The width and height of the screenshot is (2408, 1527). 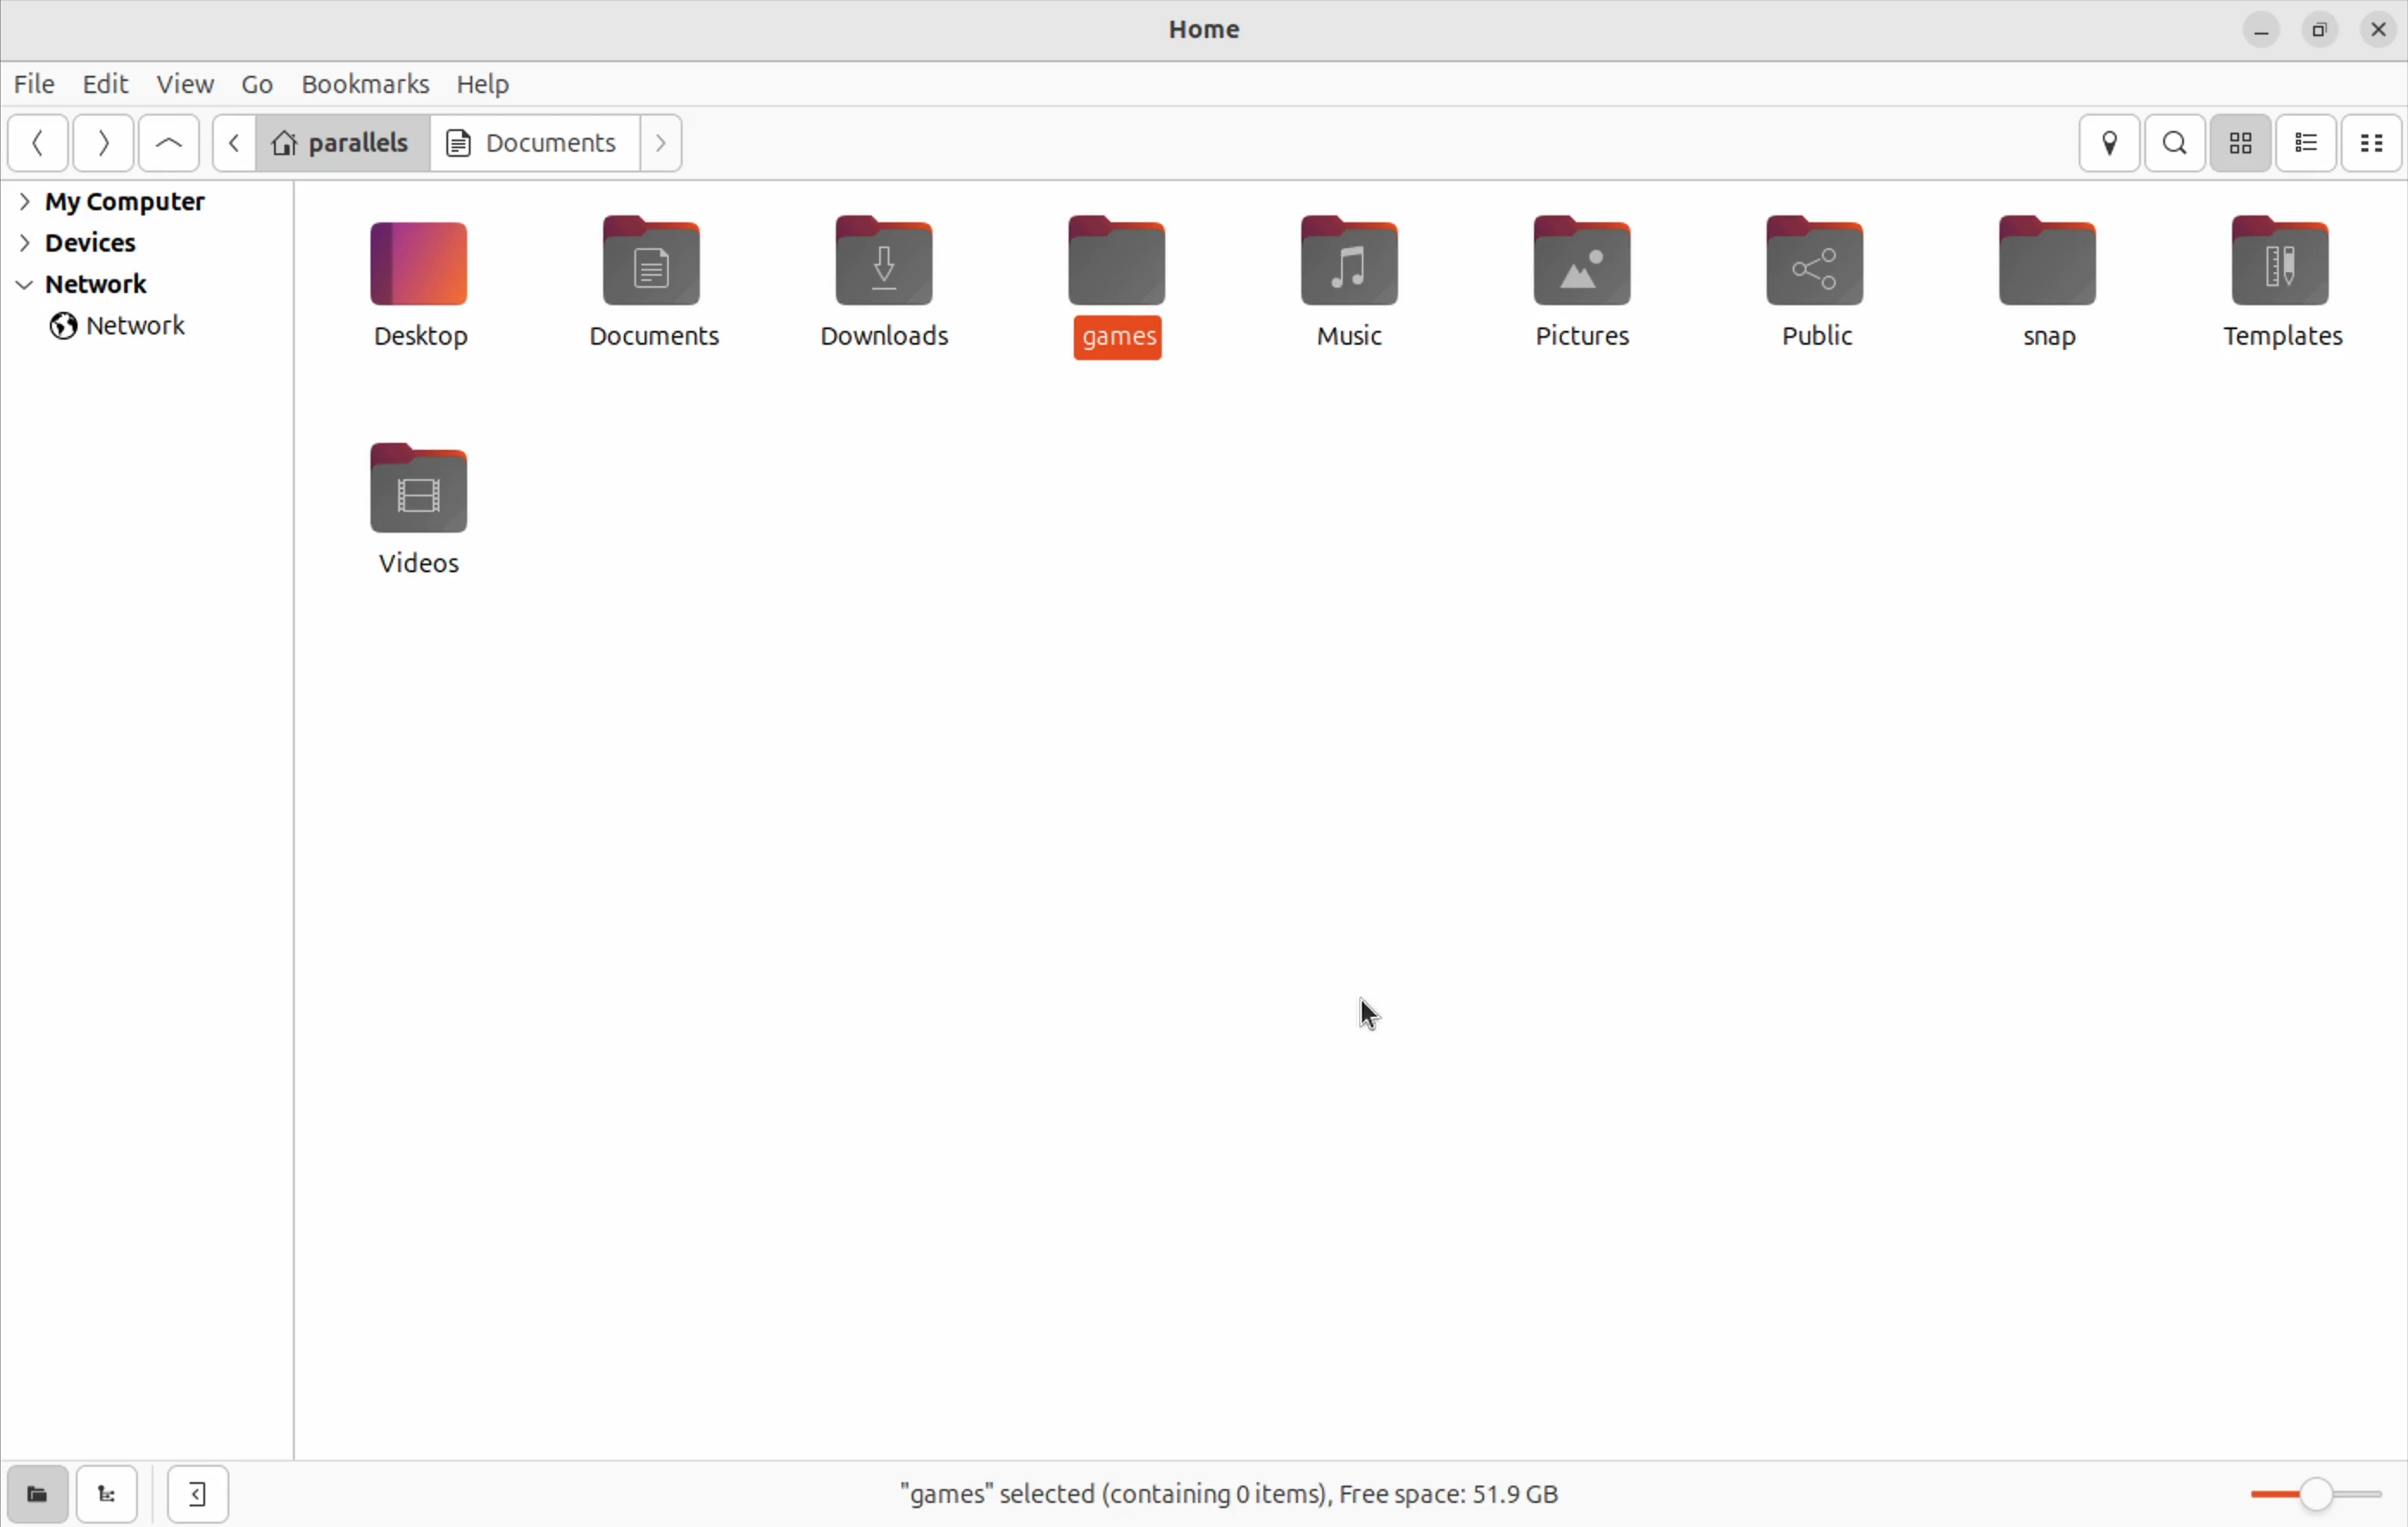 I want to click on Documents, so click(x=651, y=291).